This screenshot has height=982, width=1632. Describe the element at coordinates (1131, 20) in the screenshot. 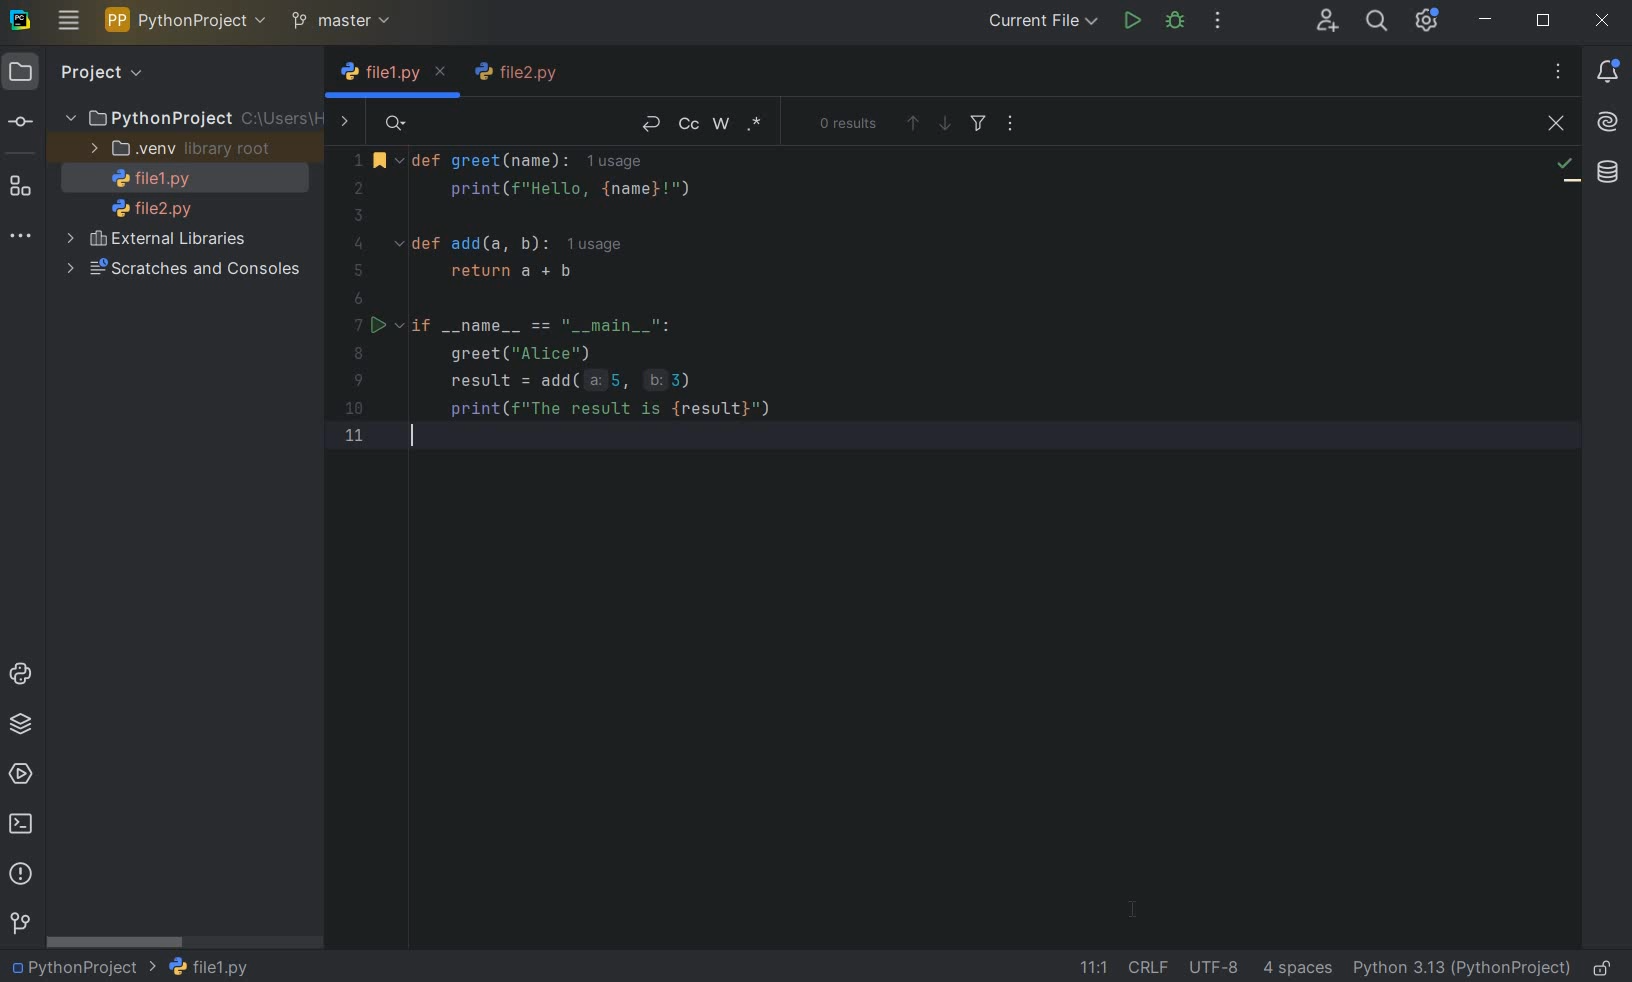

I see `RUN` at that location.